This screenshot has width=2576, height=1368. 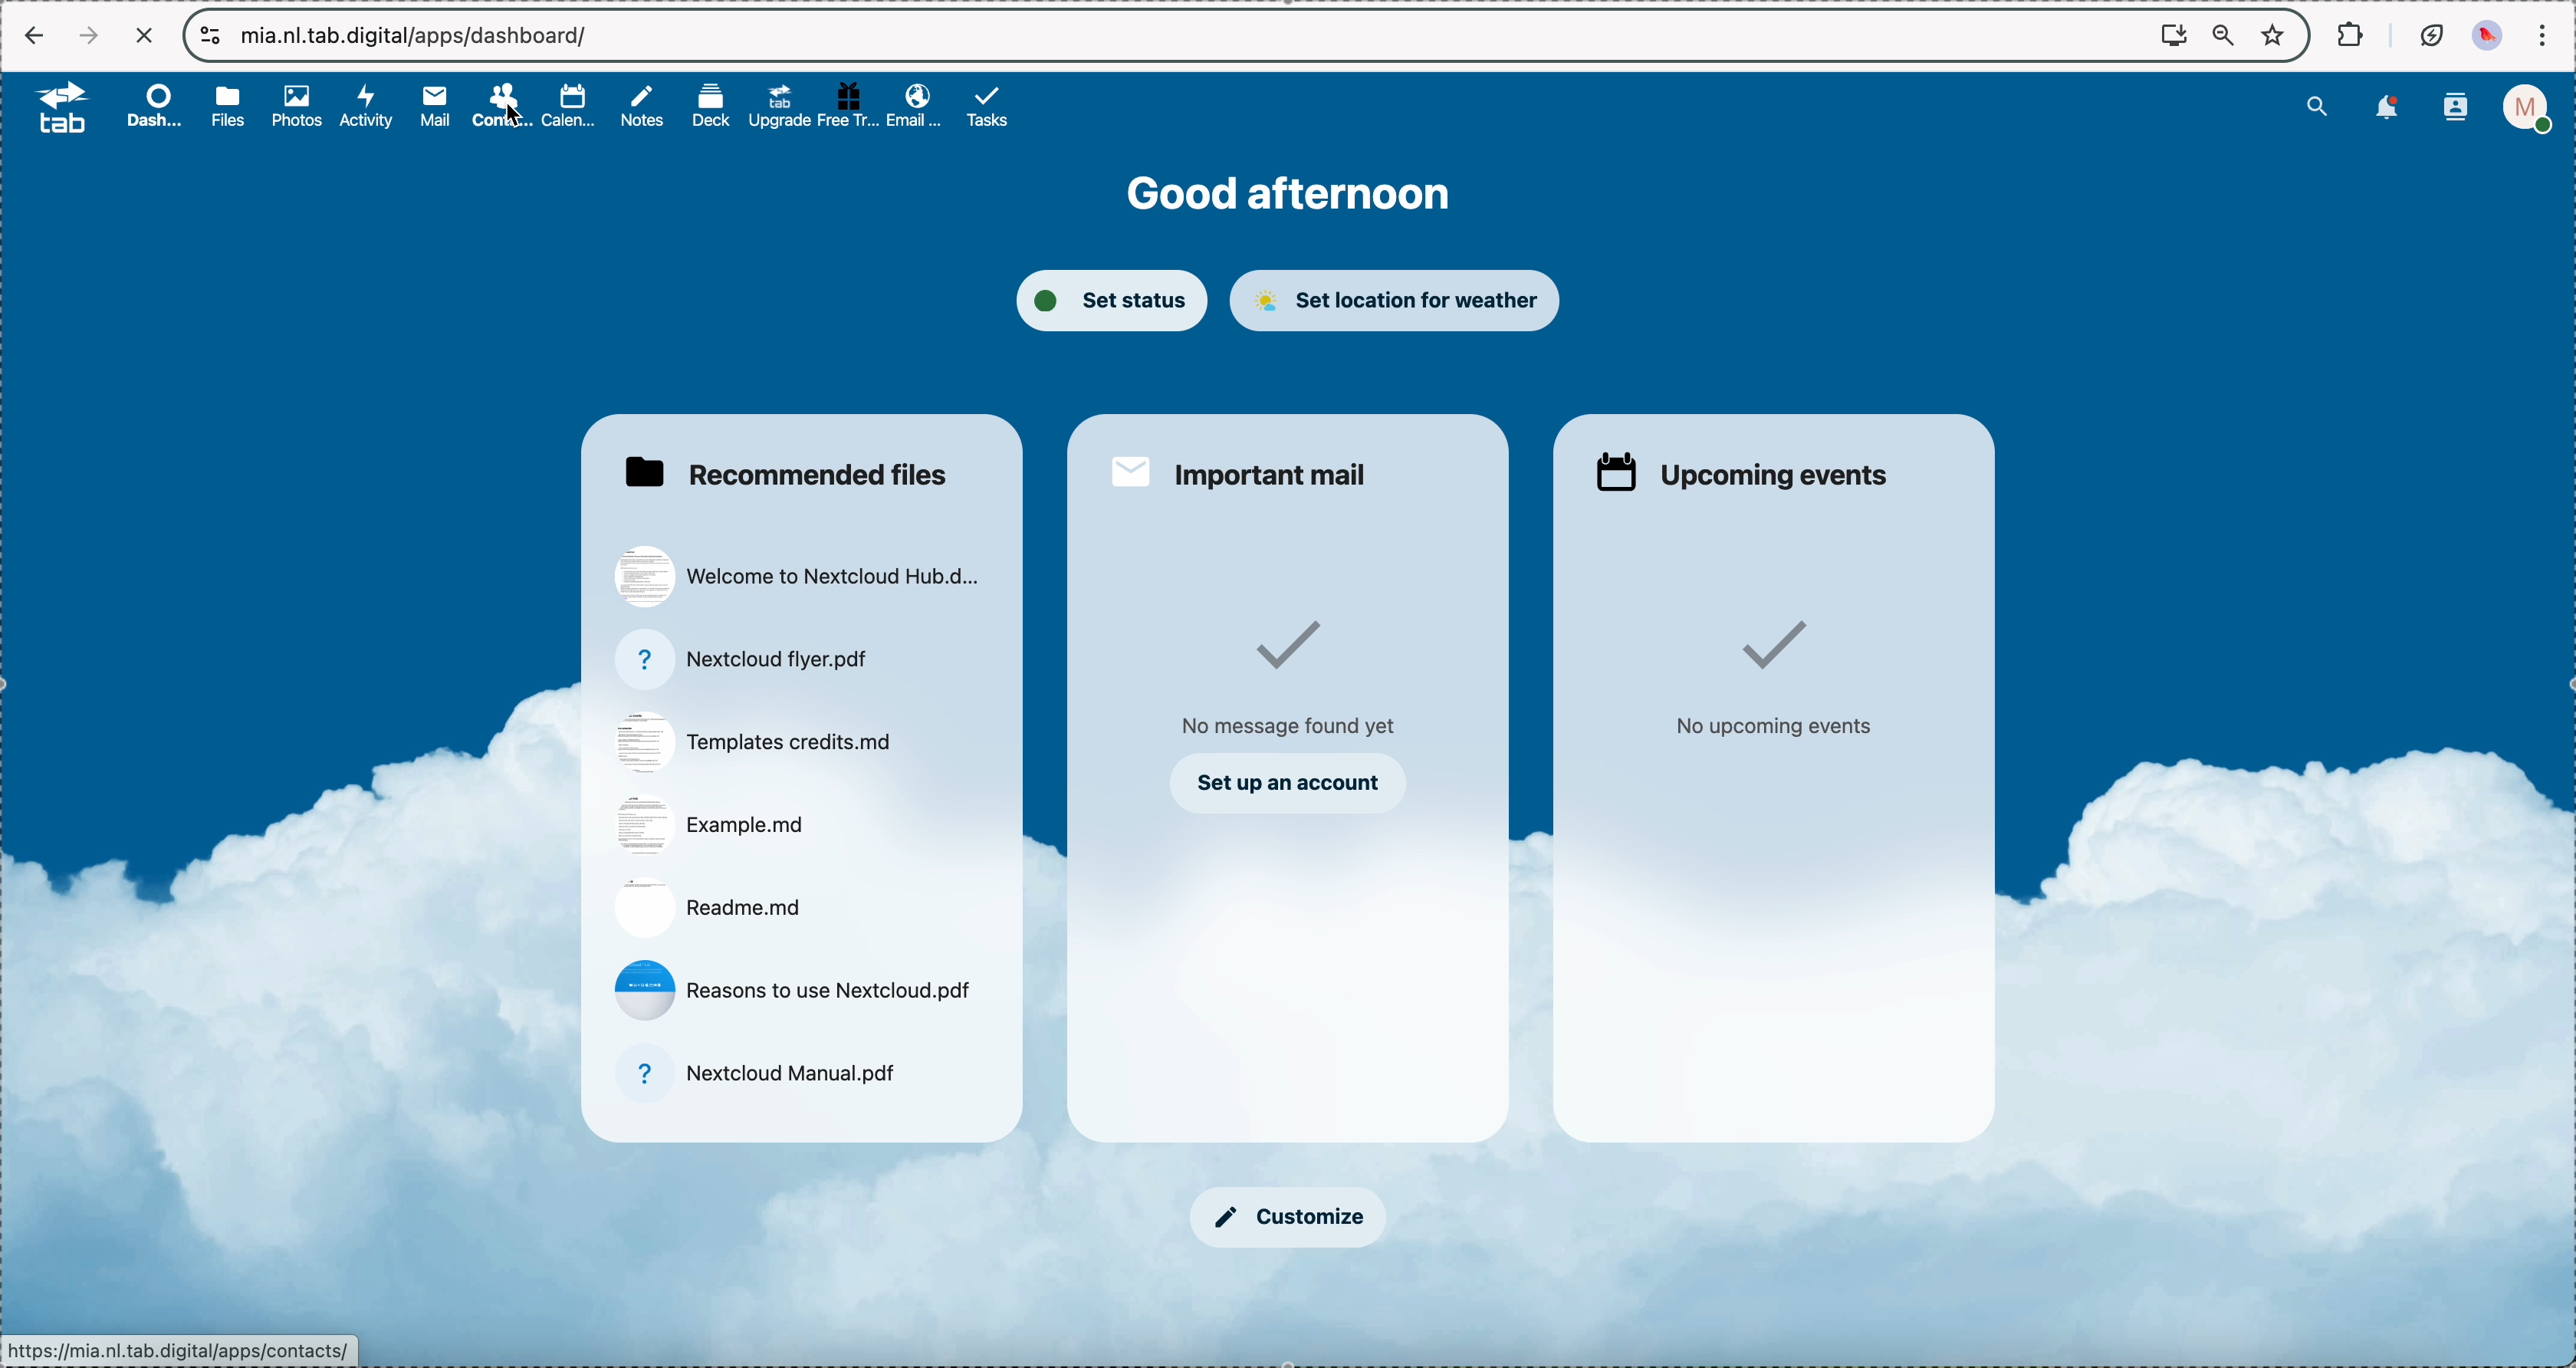 I want to click on file, so click(x=758, y=742).